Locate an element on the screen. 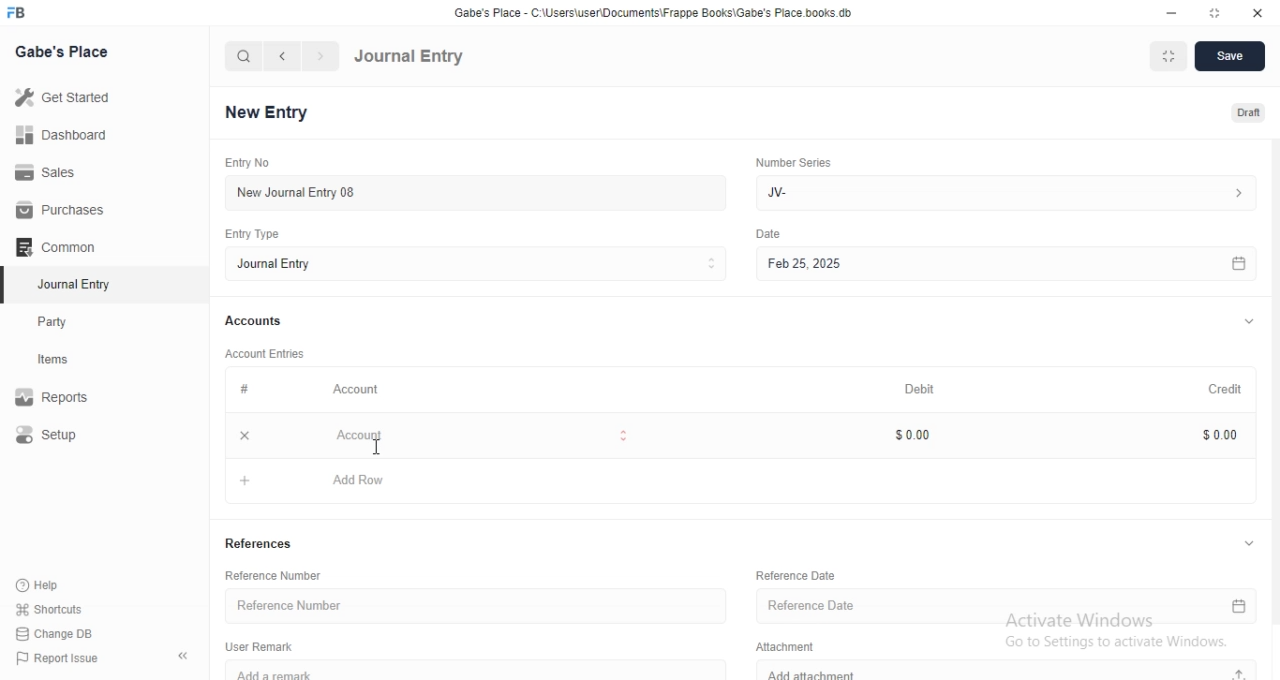  close is located at coordinates (1256, 11).